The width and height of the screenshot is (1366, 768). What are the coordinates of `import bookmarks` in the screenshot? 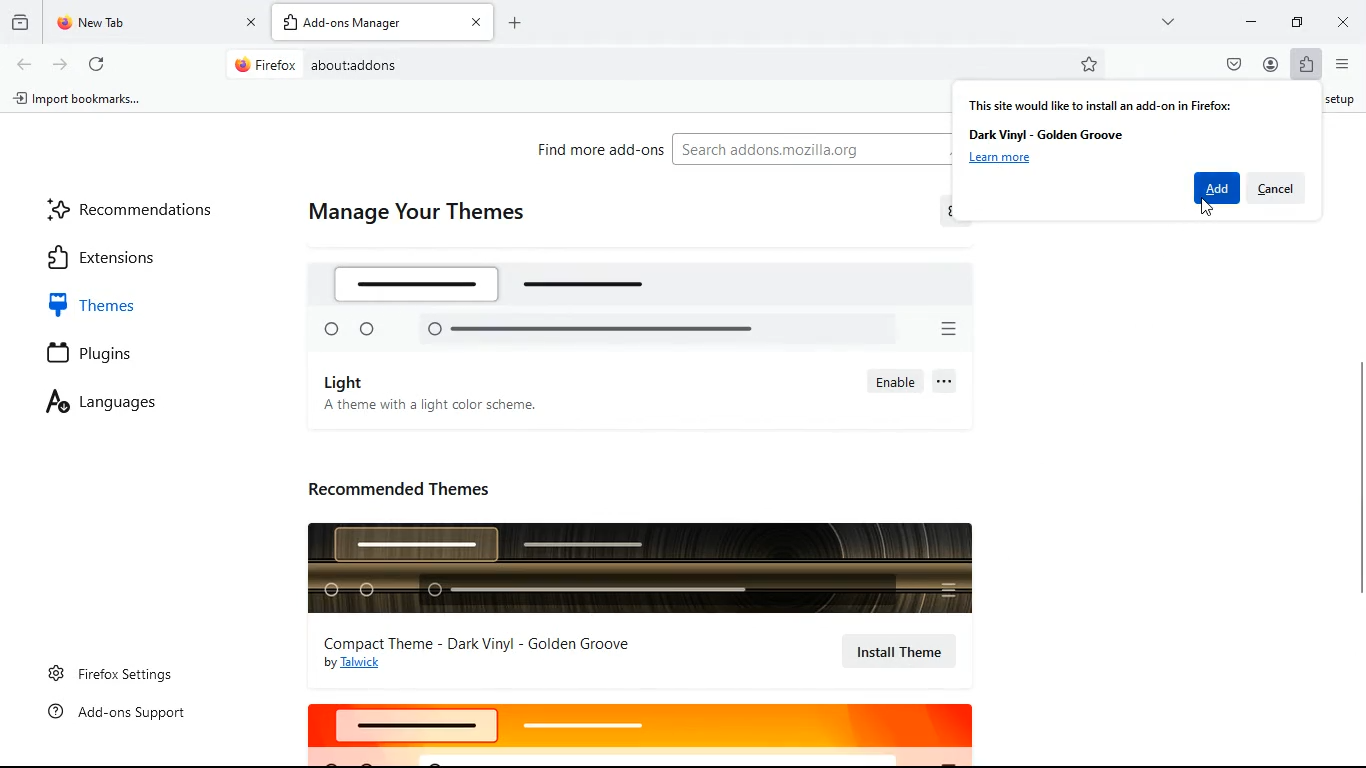 It's located at (84, 100).